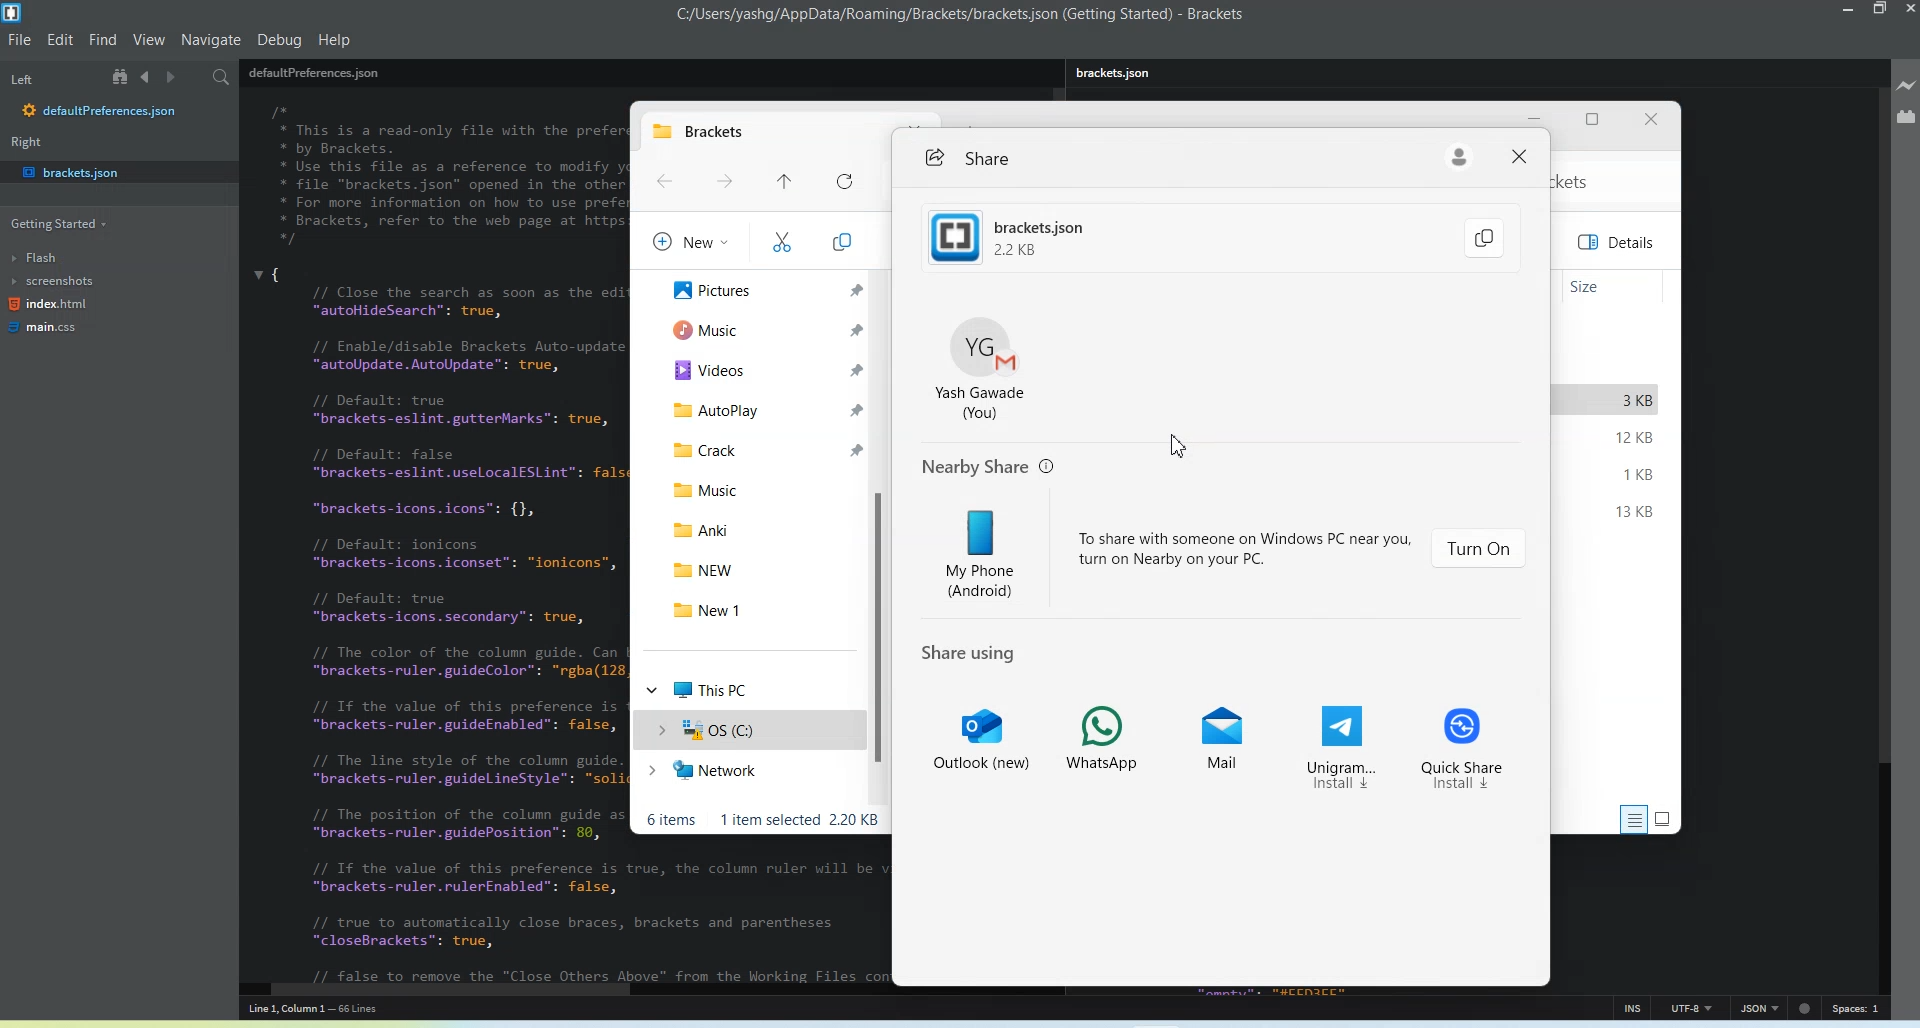  Describe the element at coordinates (1908, 11) in the screenshot. I see `Close` at that location.